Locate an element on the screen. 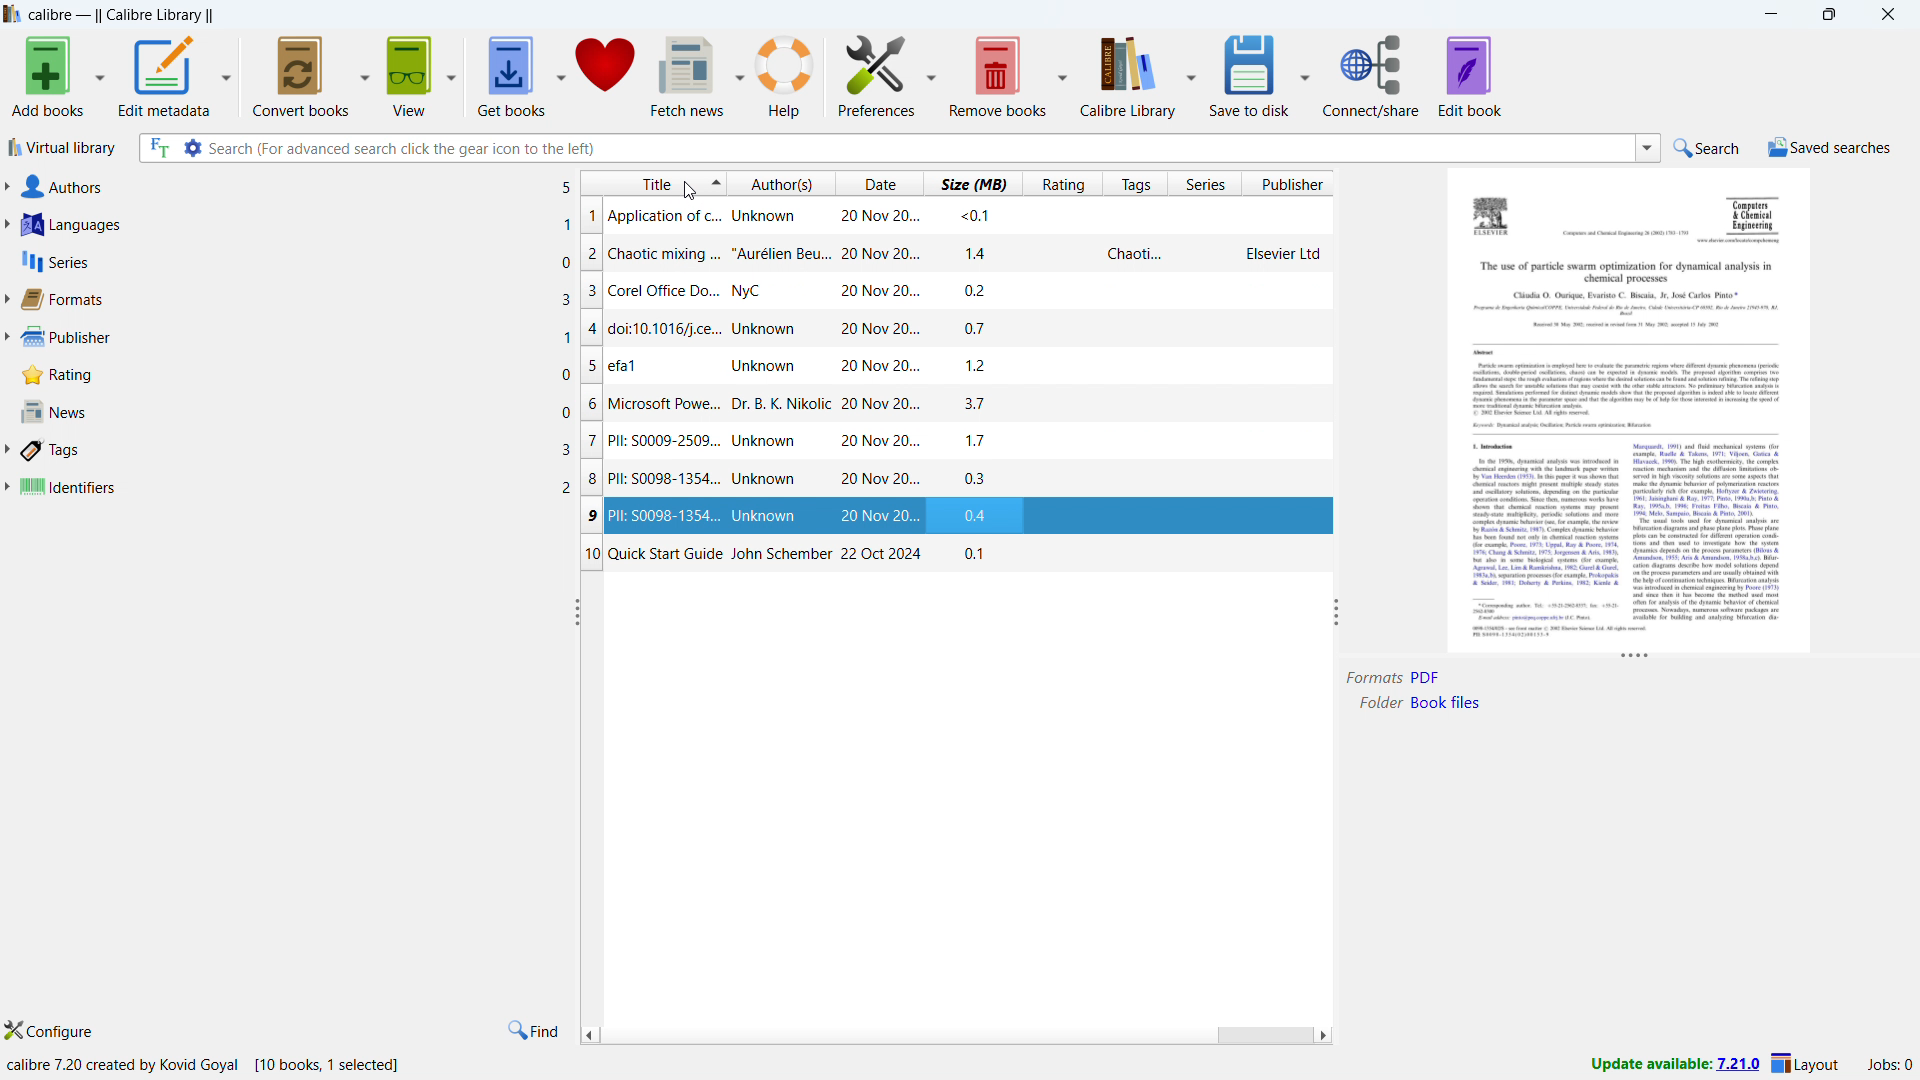 The width and height of the screenshot is (1920, 1080). get books options is located at coordinates (557, 72).